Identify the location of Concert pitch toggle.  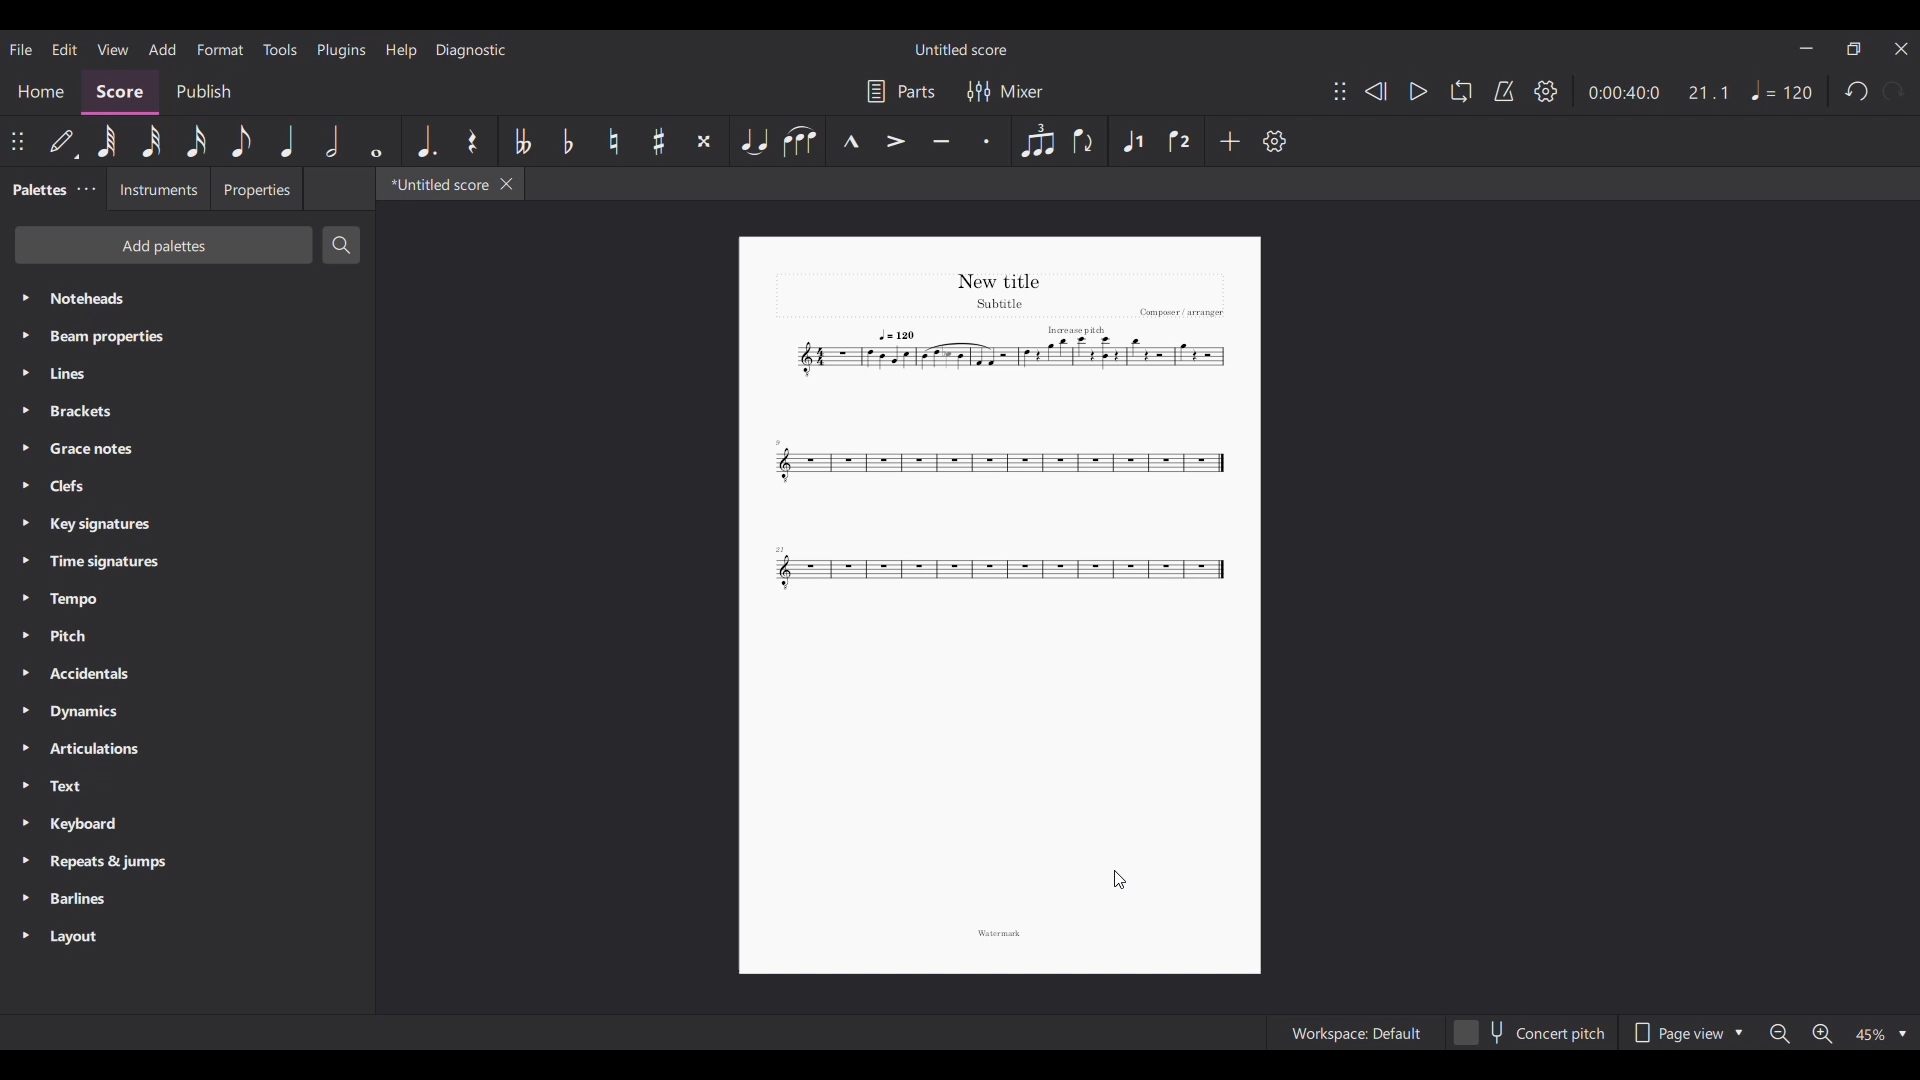
(1529, 1032).